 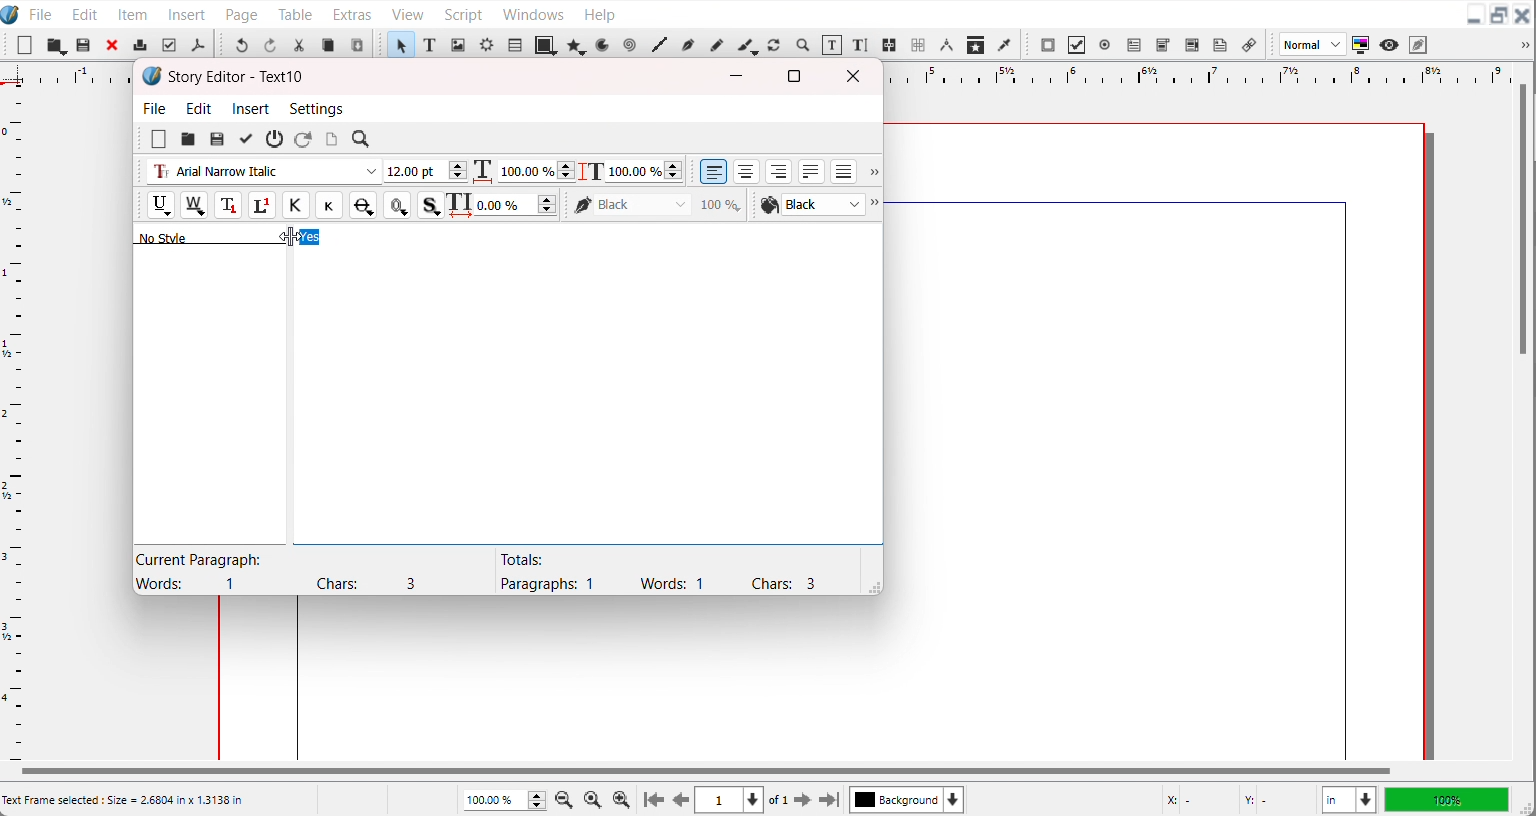 I want to click on File, so click(x=156, y=107).